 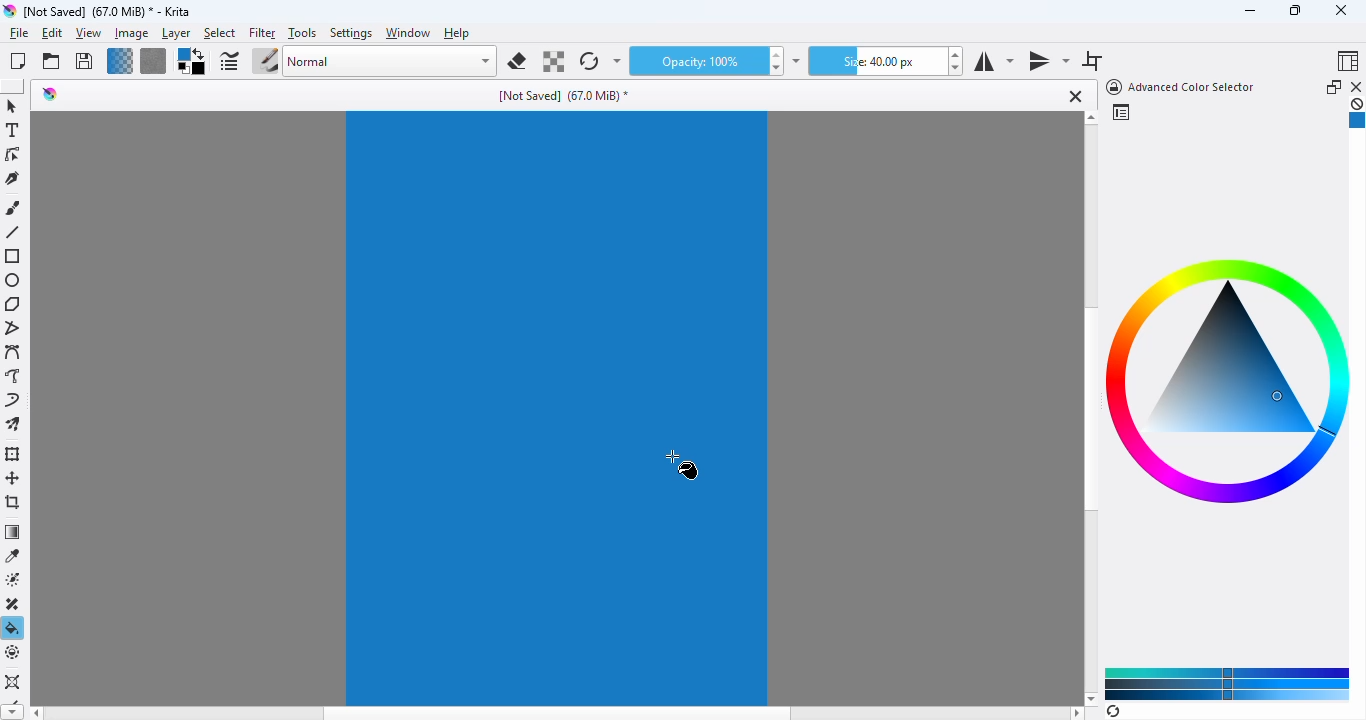 I want to click on set eraser mode, so click(x=517, y=61).